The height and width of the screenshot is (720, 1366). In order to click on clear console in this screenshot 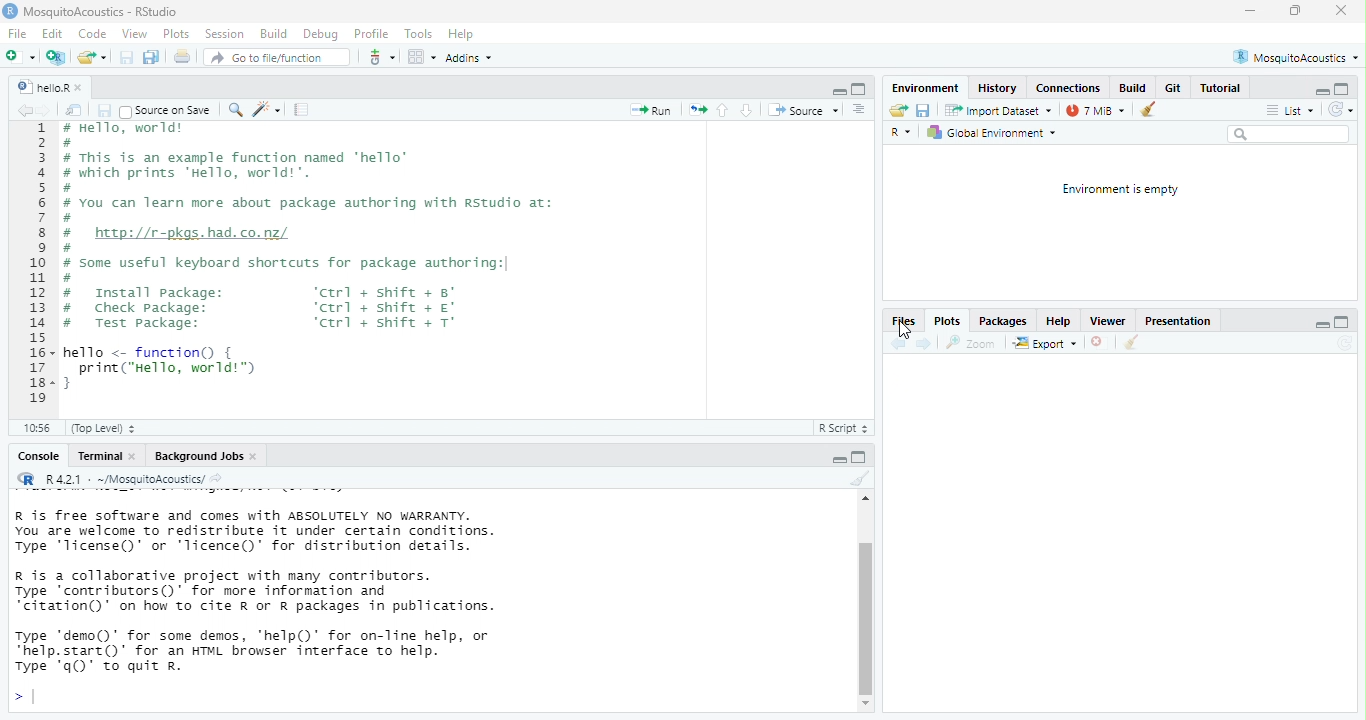, I will do `click(860, 480)`.